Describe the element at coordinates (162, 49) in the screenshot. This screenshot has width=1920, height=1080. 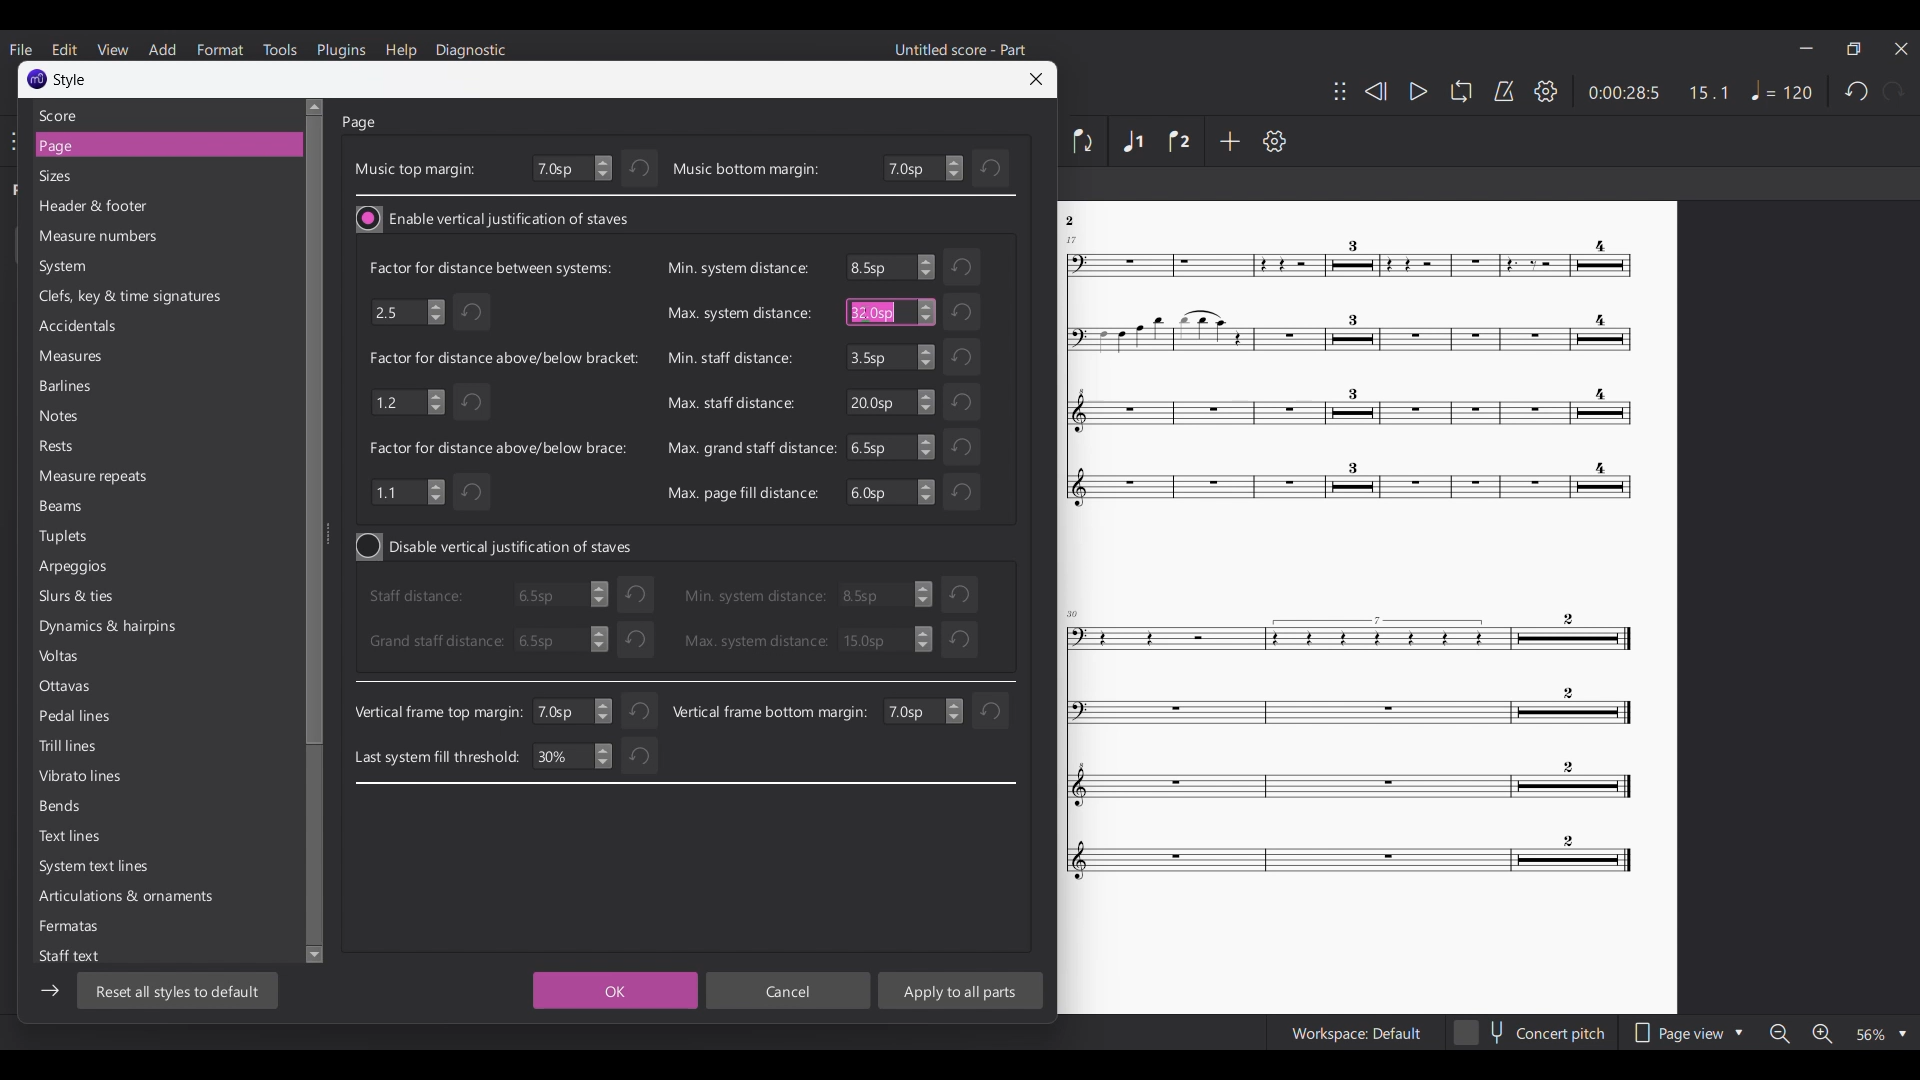
I see `Add menu` at that location.